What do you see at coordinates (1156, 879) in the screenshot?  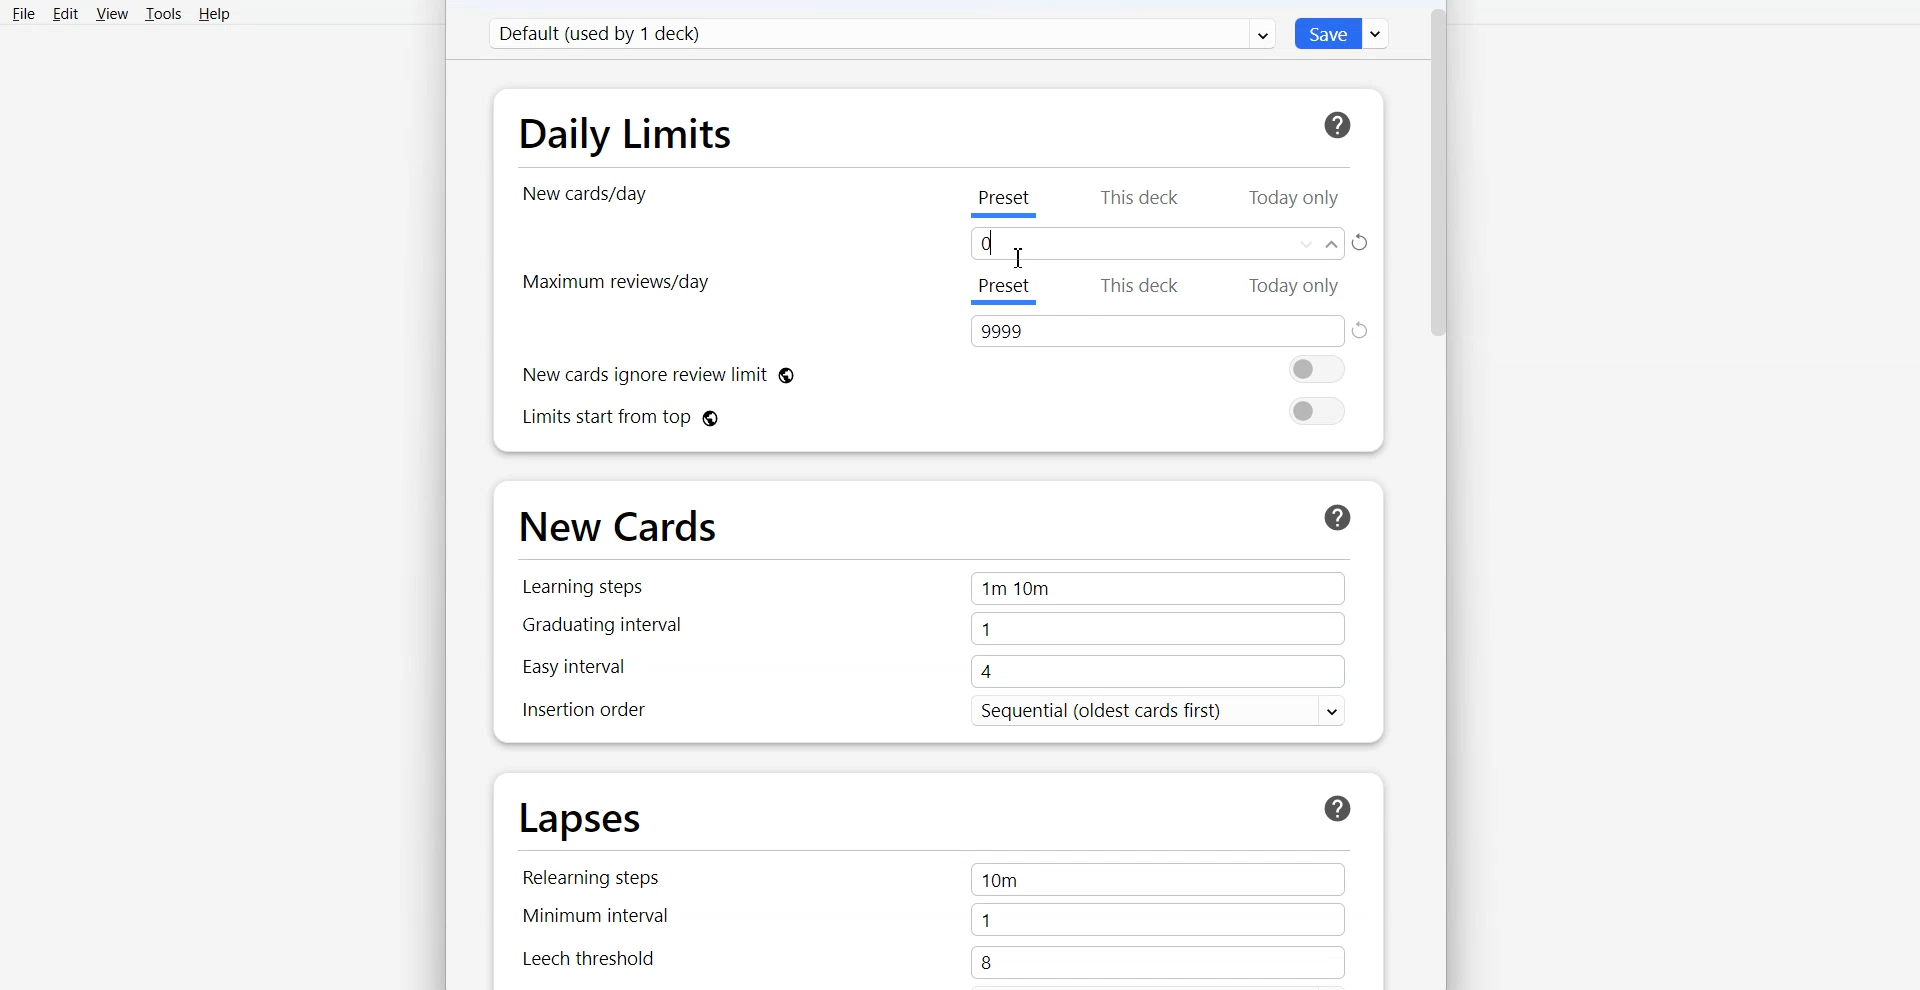 I see `10m` at bounding box center [1156, 879].